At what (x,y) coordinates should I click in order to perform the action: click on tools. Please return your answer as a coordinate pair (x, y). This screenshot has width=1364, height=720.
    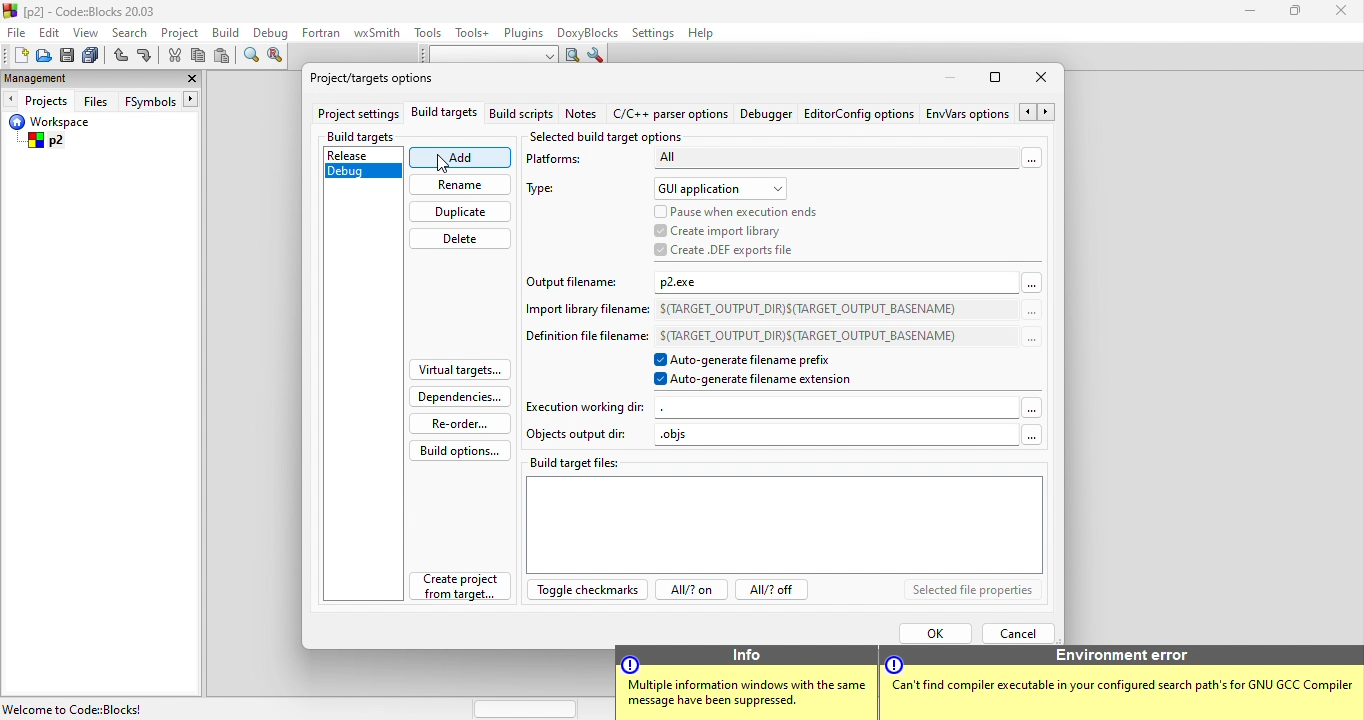
    Looking at the image, I should click on (428, 33).